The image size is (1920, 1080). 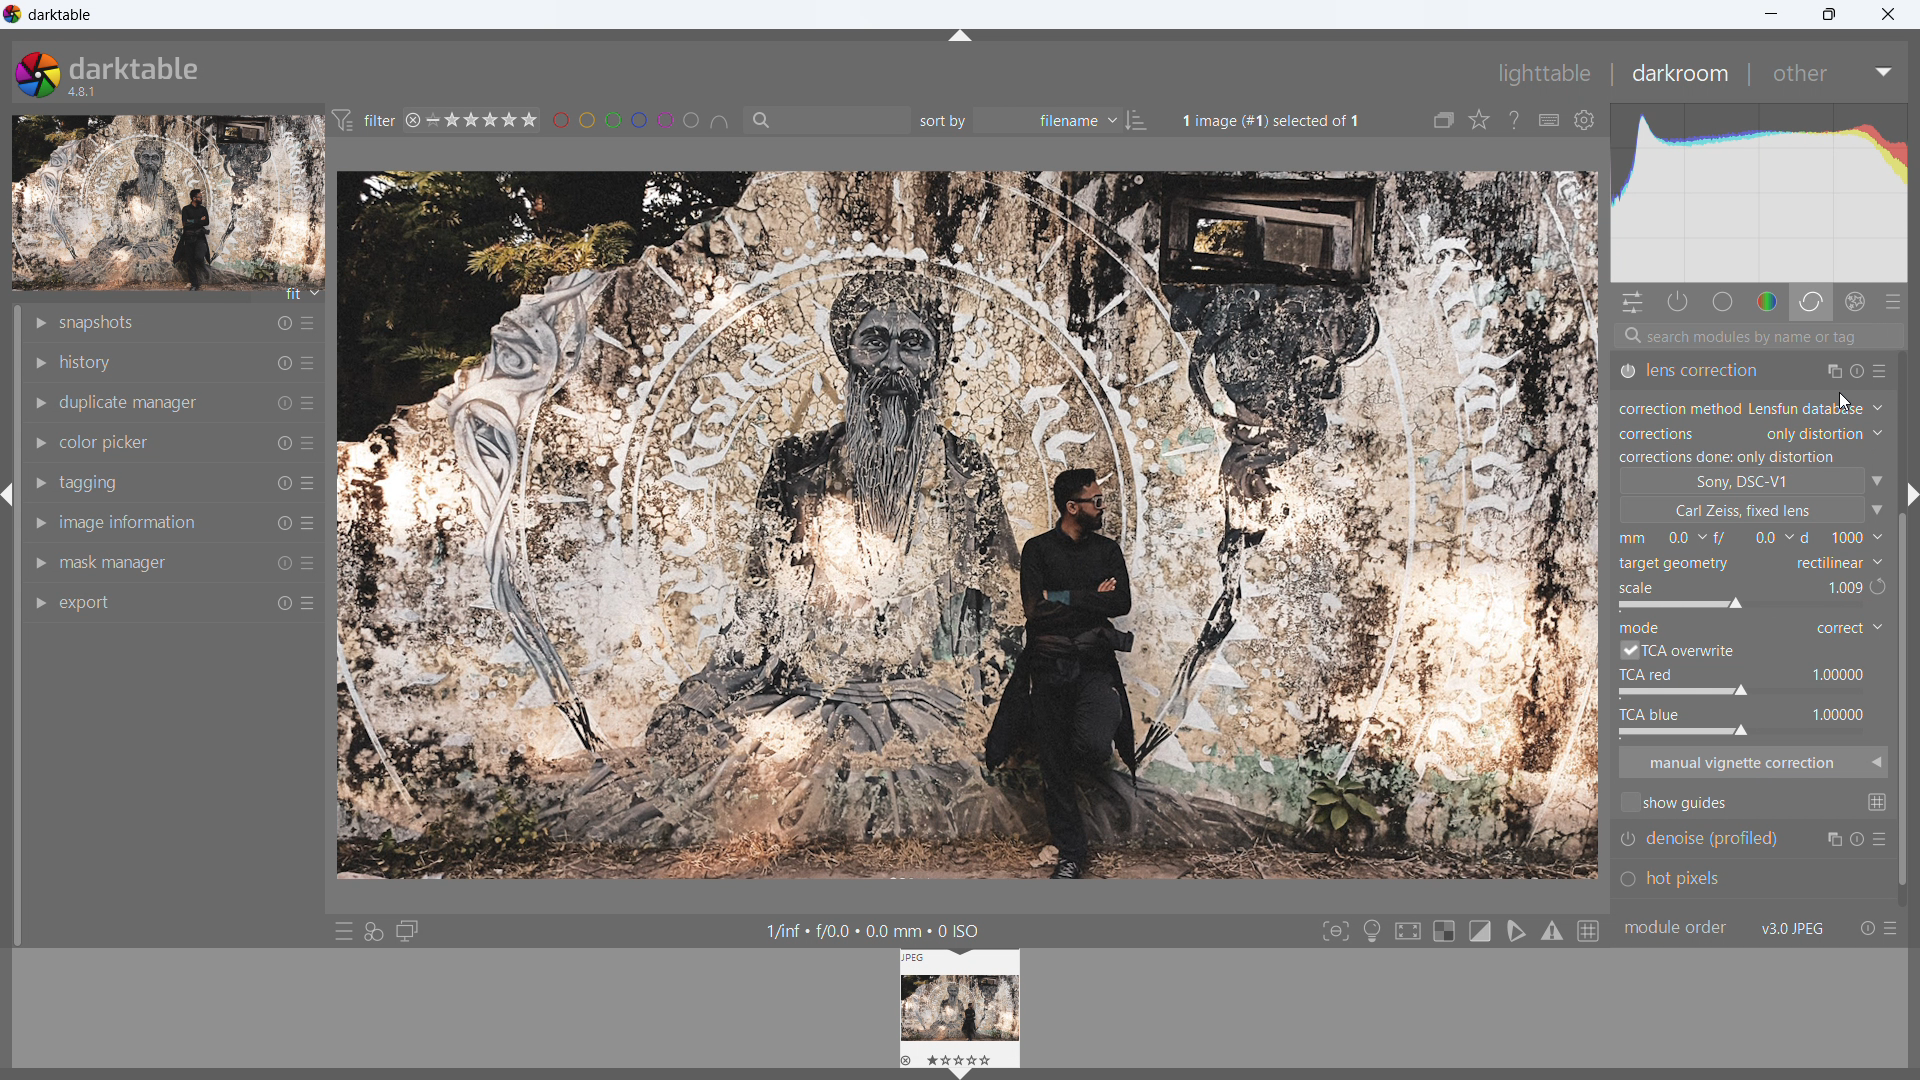 I want to click on preview updated, so click(x=171, y=201).